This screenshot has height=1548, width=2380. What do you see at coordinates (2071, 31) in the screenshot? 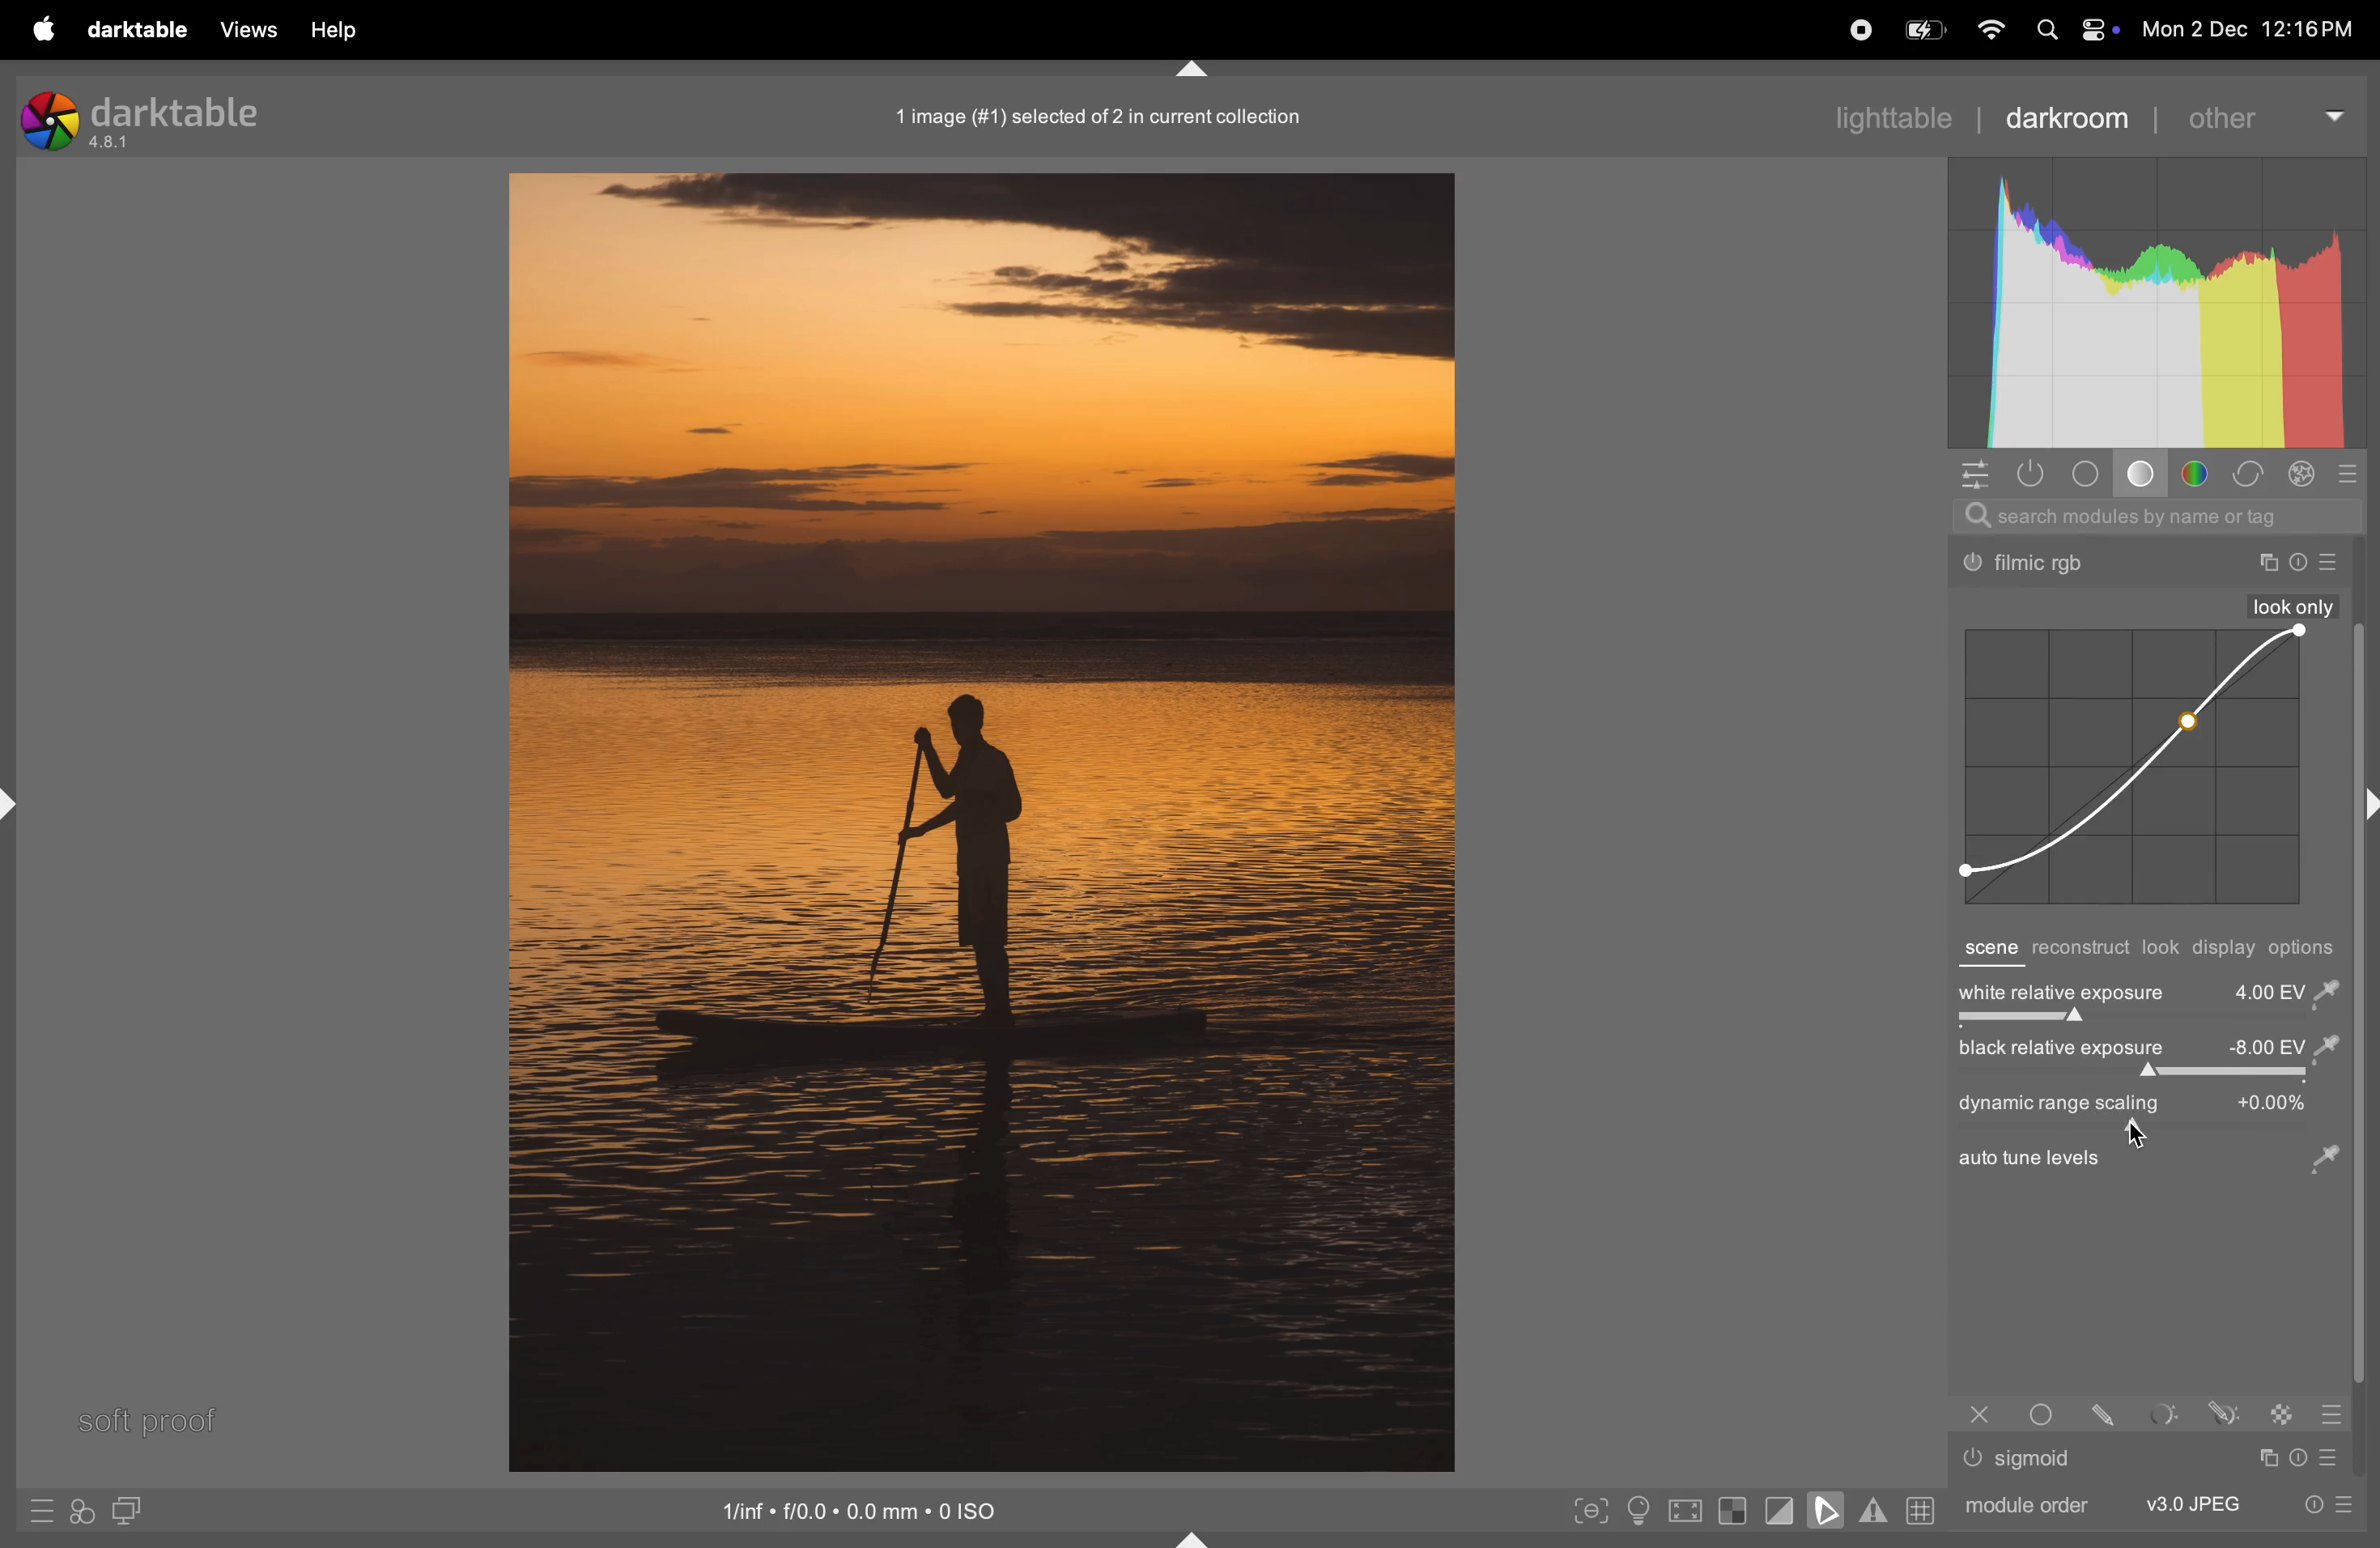
I see `apple widgets` at bounding box center [2071, 31].